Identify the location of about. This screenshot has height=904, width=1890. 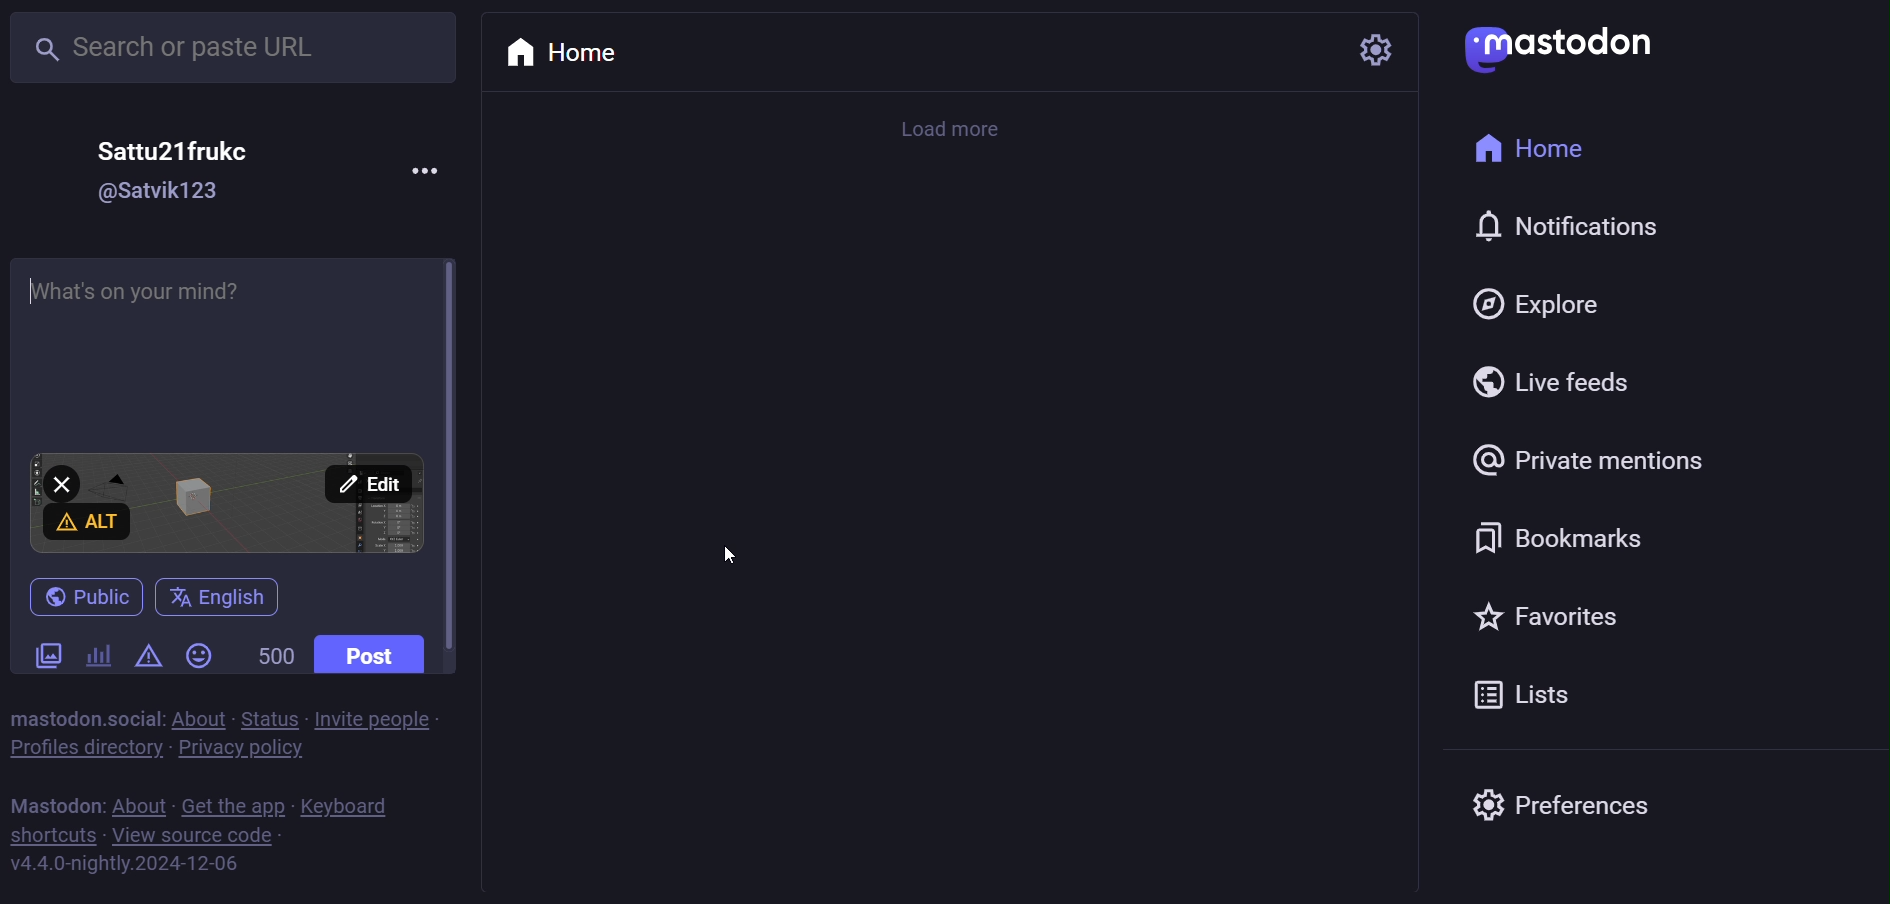
(140, 807).